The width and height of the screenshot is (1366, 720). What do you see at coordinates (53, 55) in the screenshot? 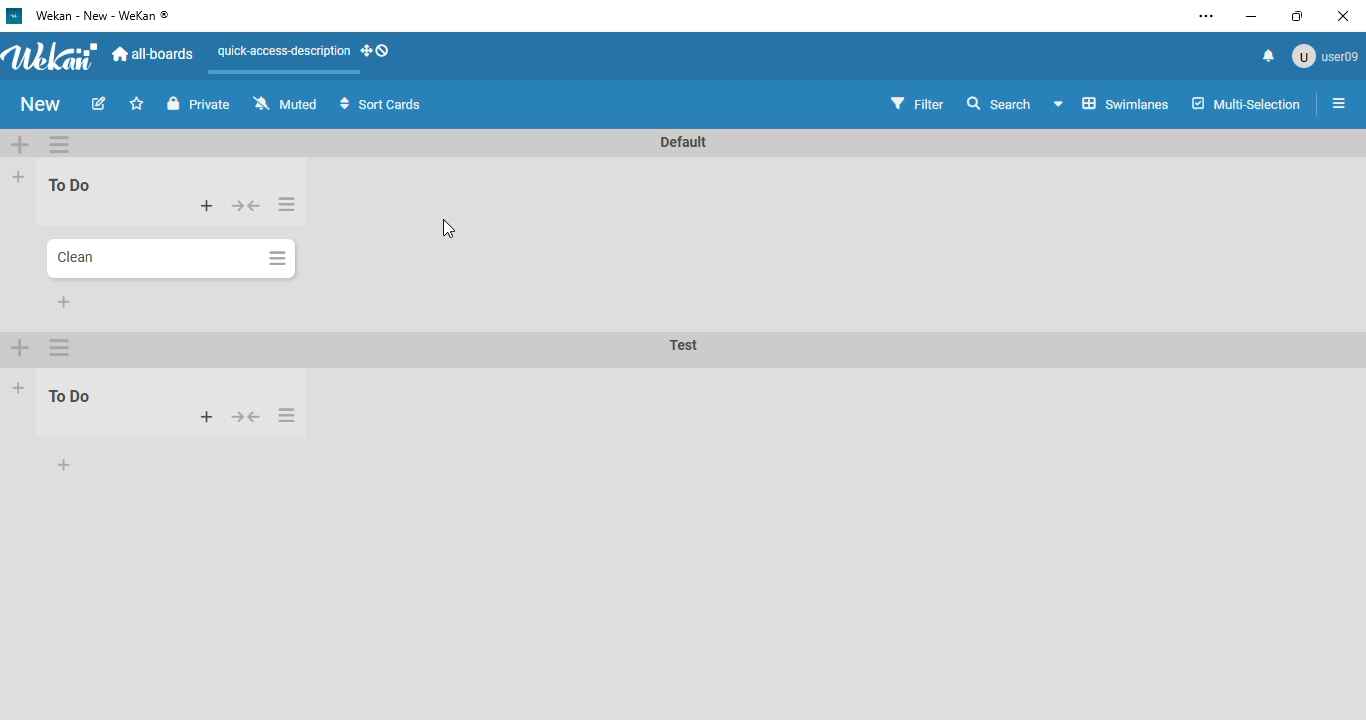
I see `wekan` at bounding box center [53, 55].